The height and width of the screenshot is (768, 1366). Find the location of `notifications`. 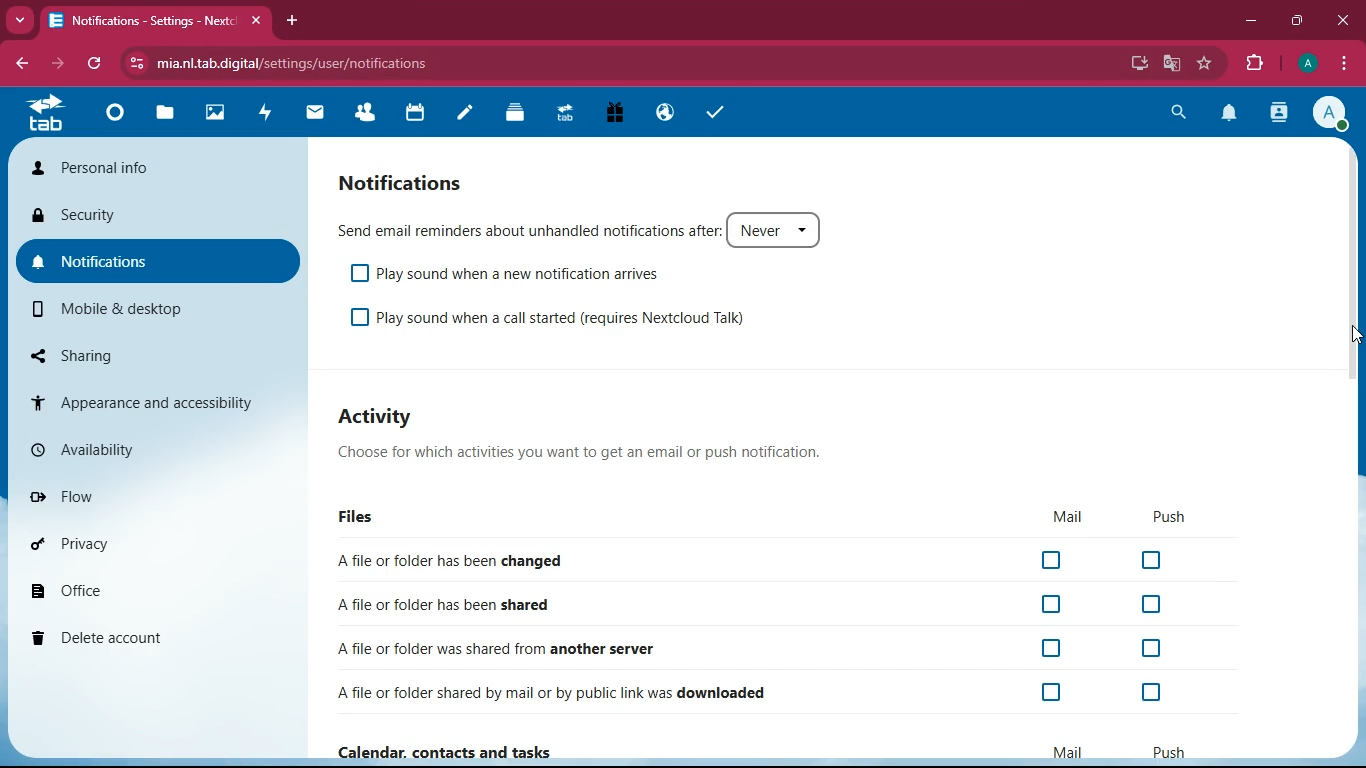

notifications is located at coordinates (406, 184).